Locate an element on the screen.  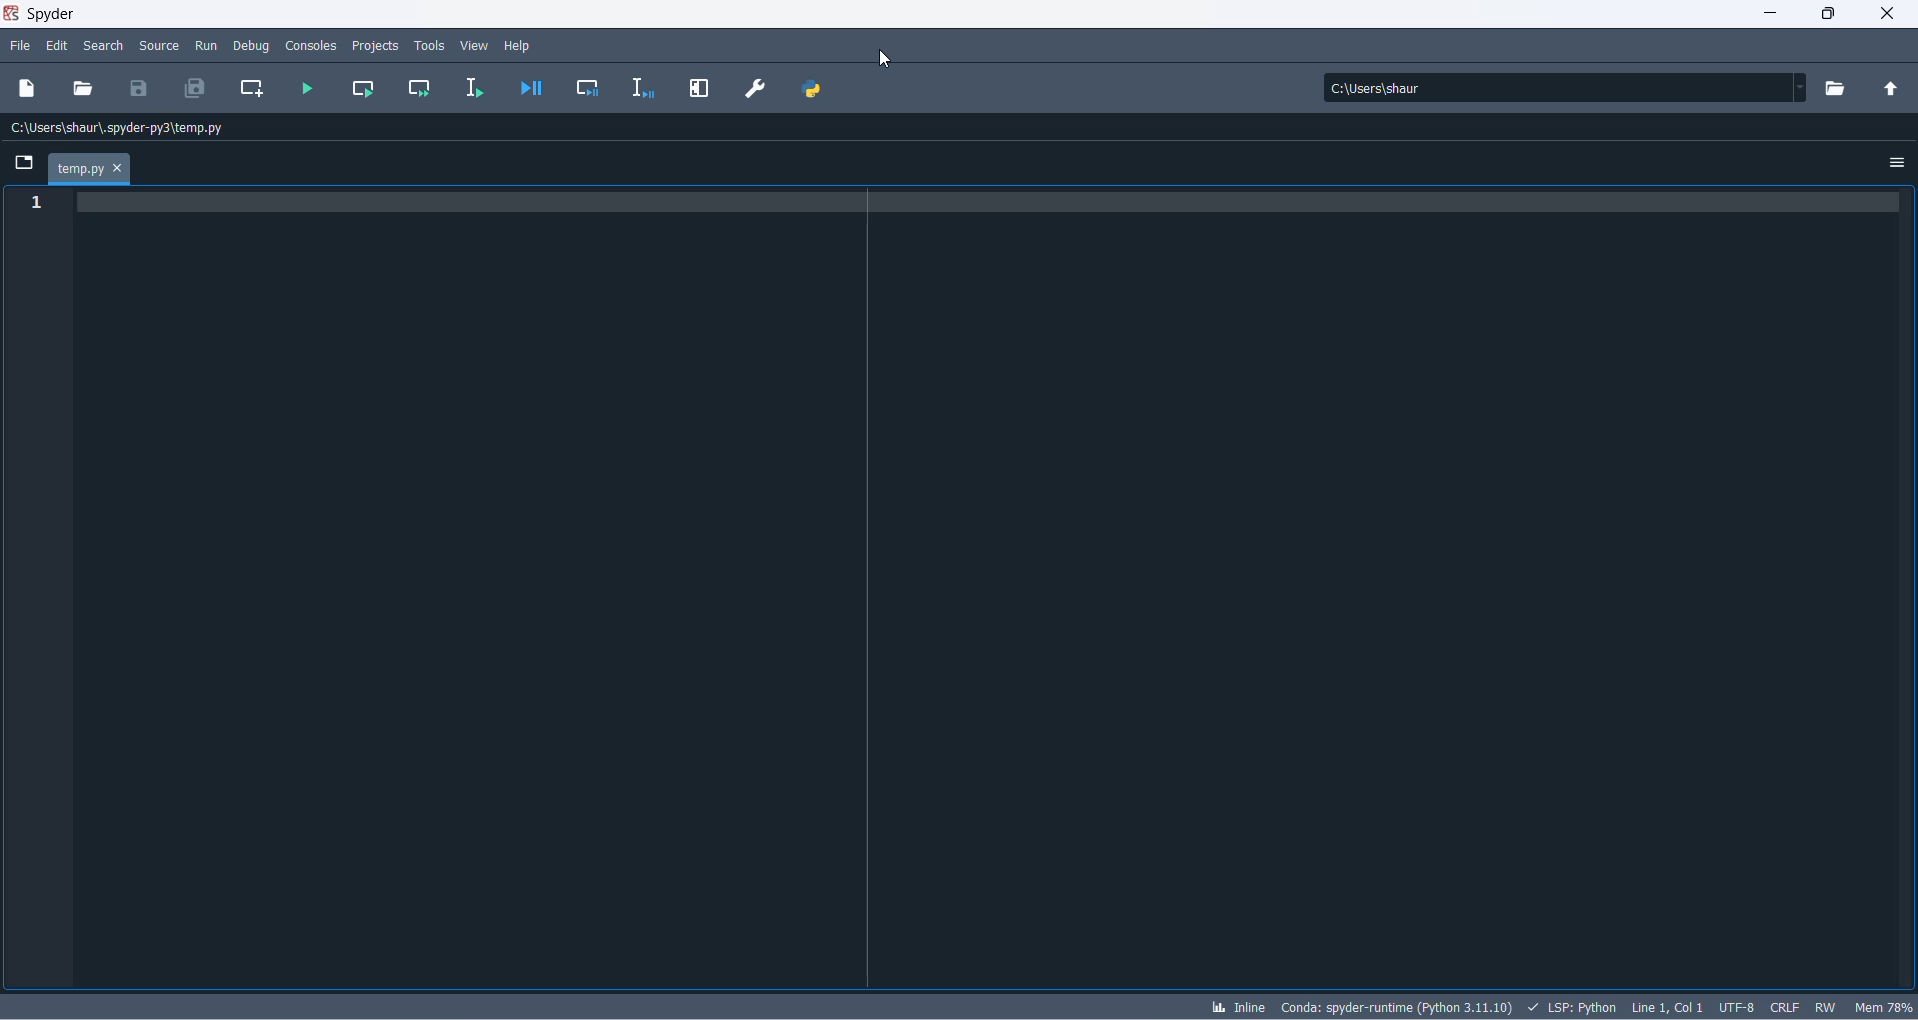
charset is located at coordinates (1736, 1005).